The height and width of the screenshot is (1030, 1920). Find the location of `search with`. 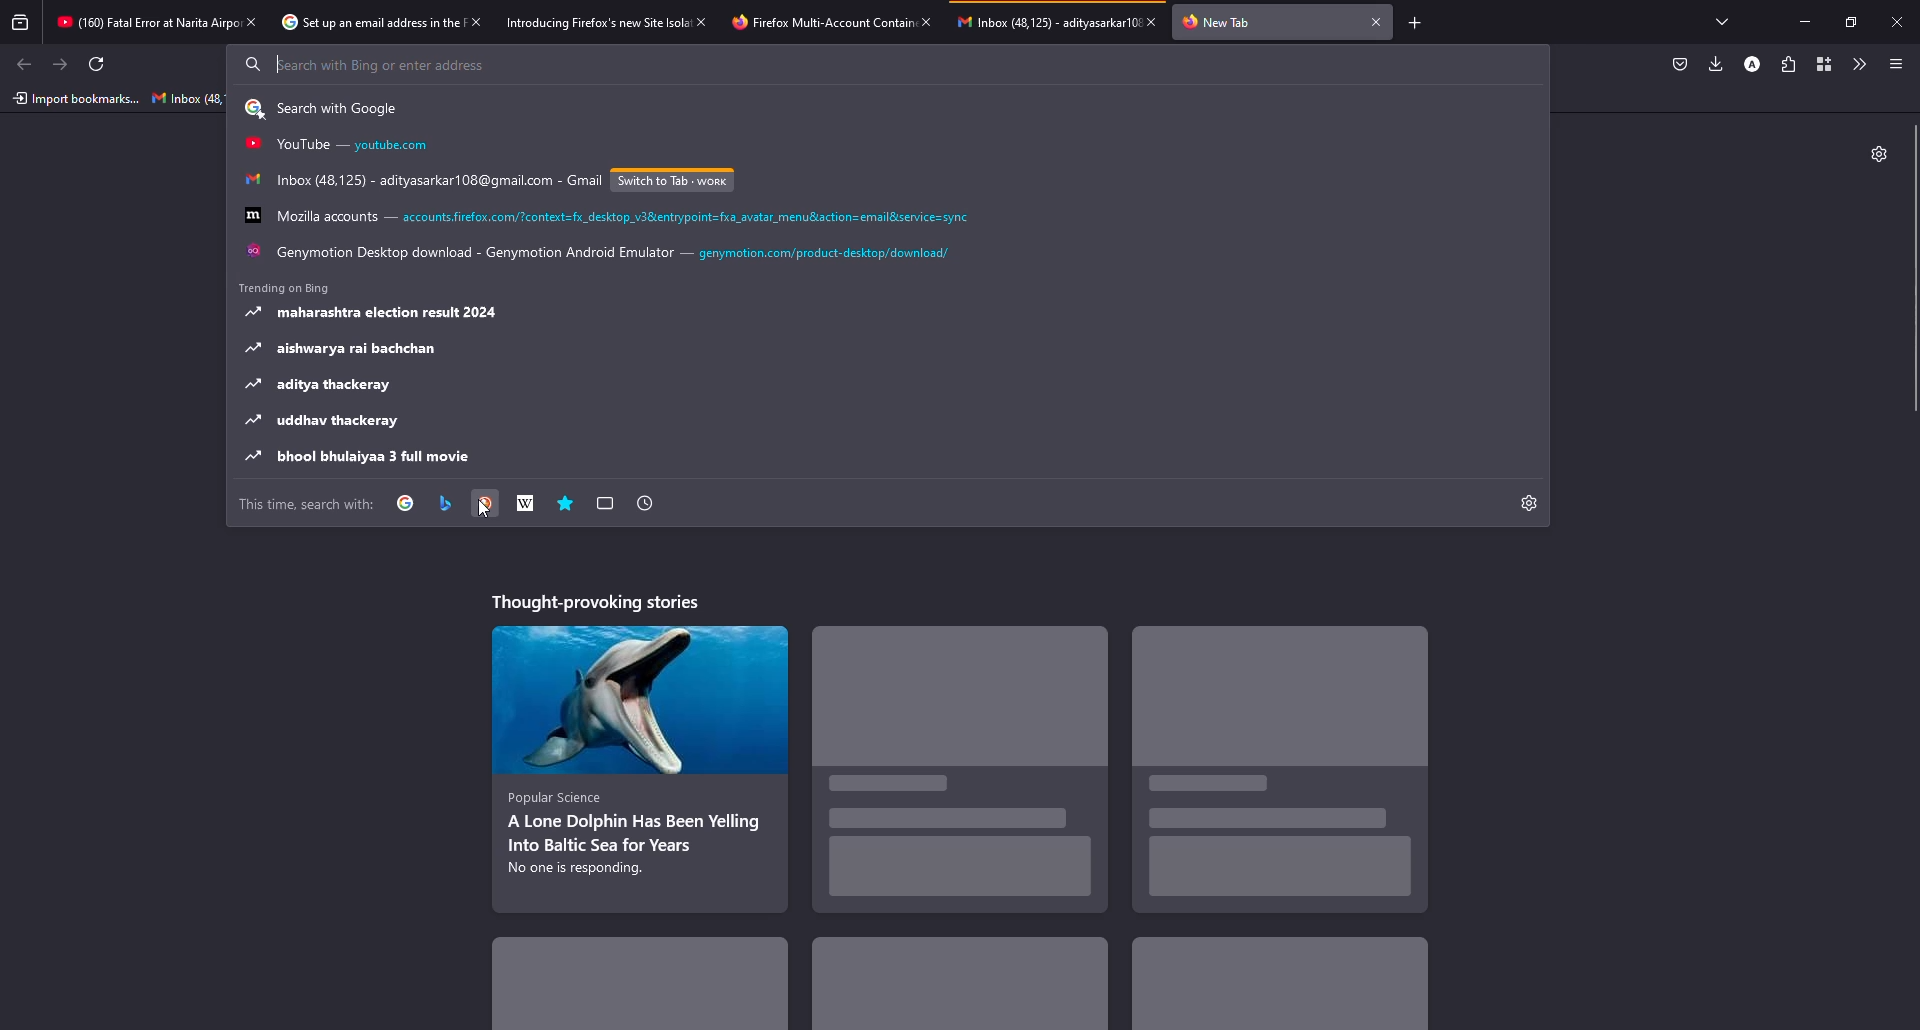

search with is located at coordinates (309, 505).